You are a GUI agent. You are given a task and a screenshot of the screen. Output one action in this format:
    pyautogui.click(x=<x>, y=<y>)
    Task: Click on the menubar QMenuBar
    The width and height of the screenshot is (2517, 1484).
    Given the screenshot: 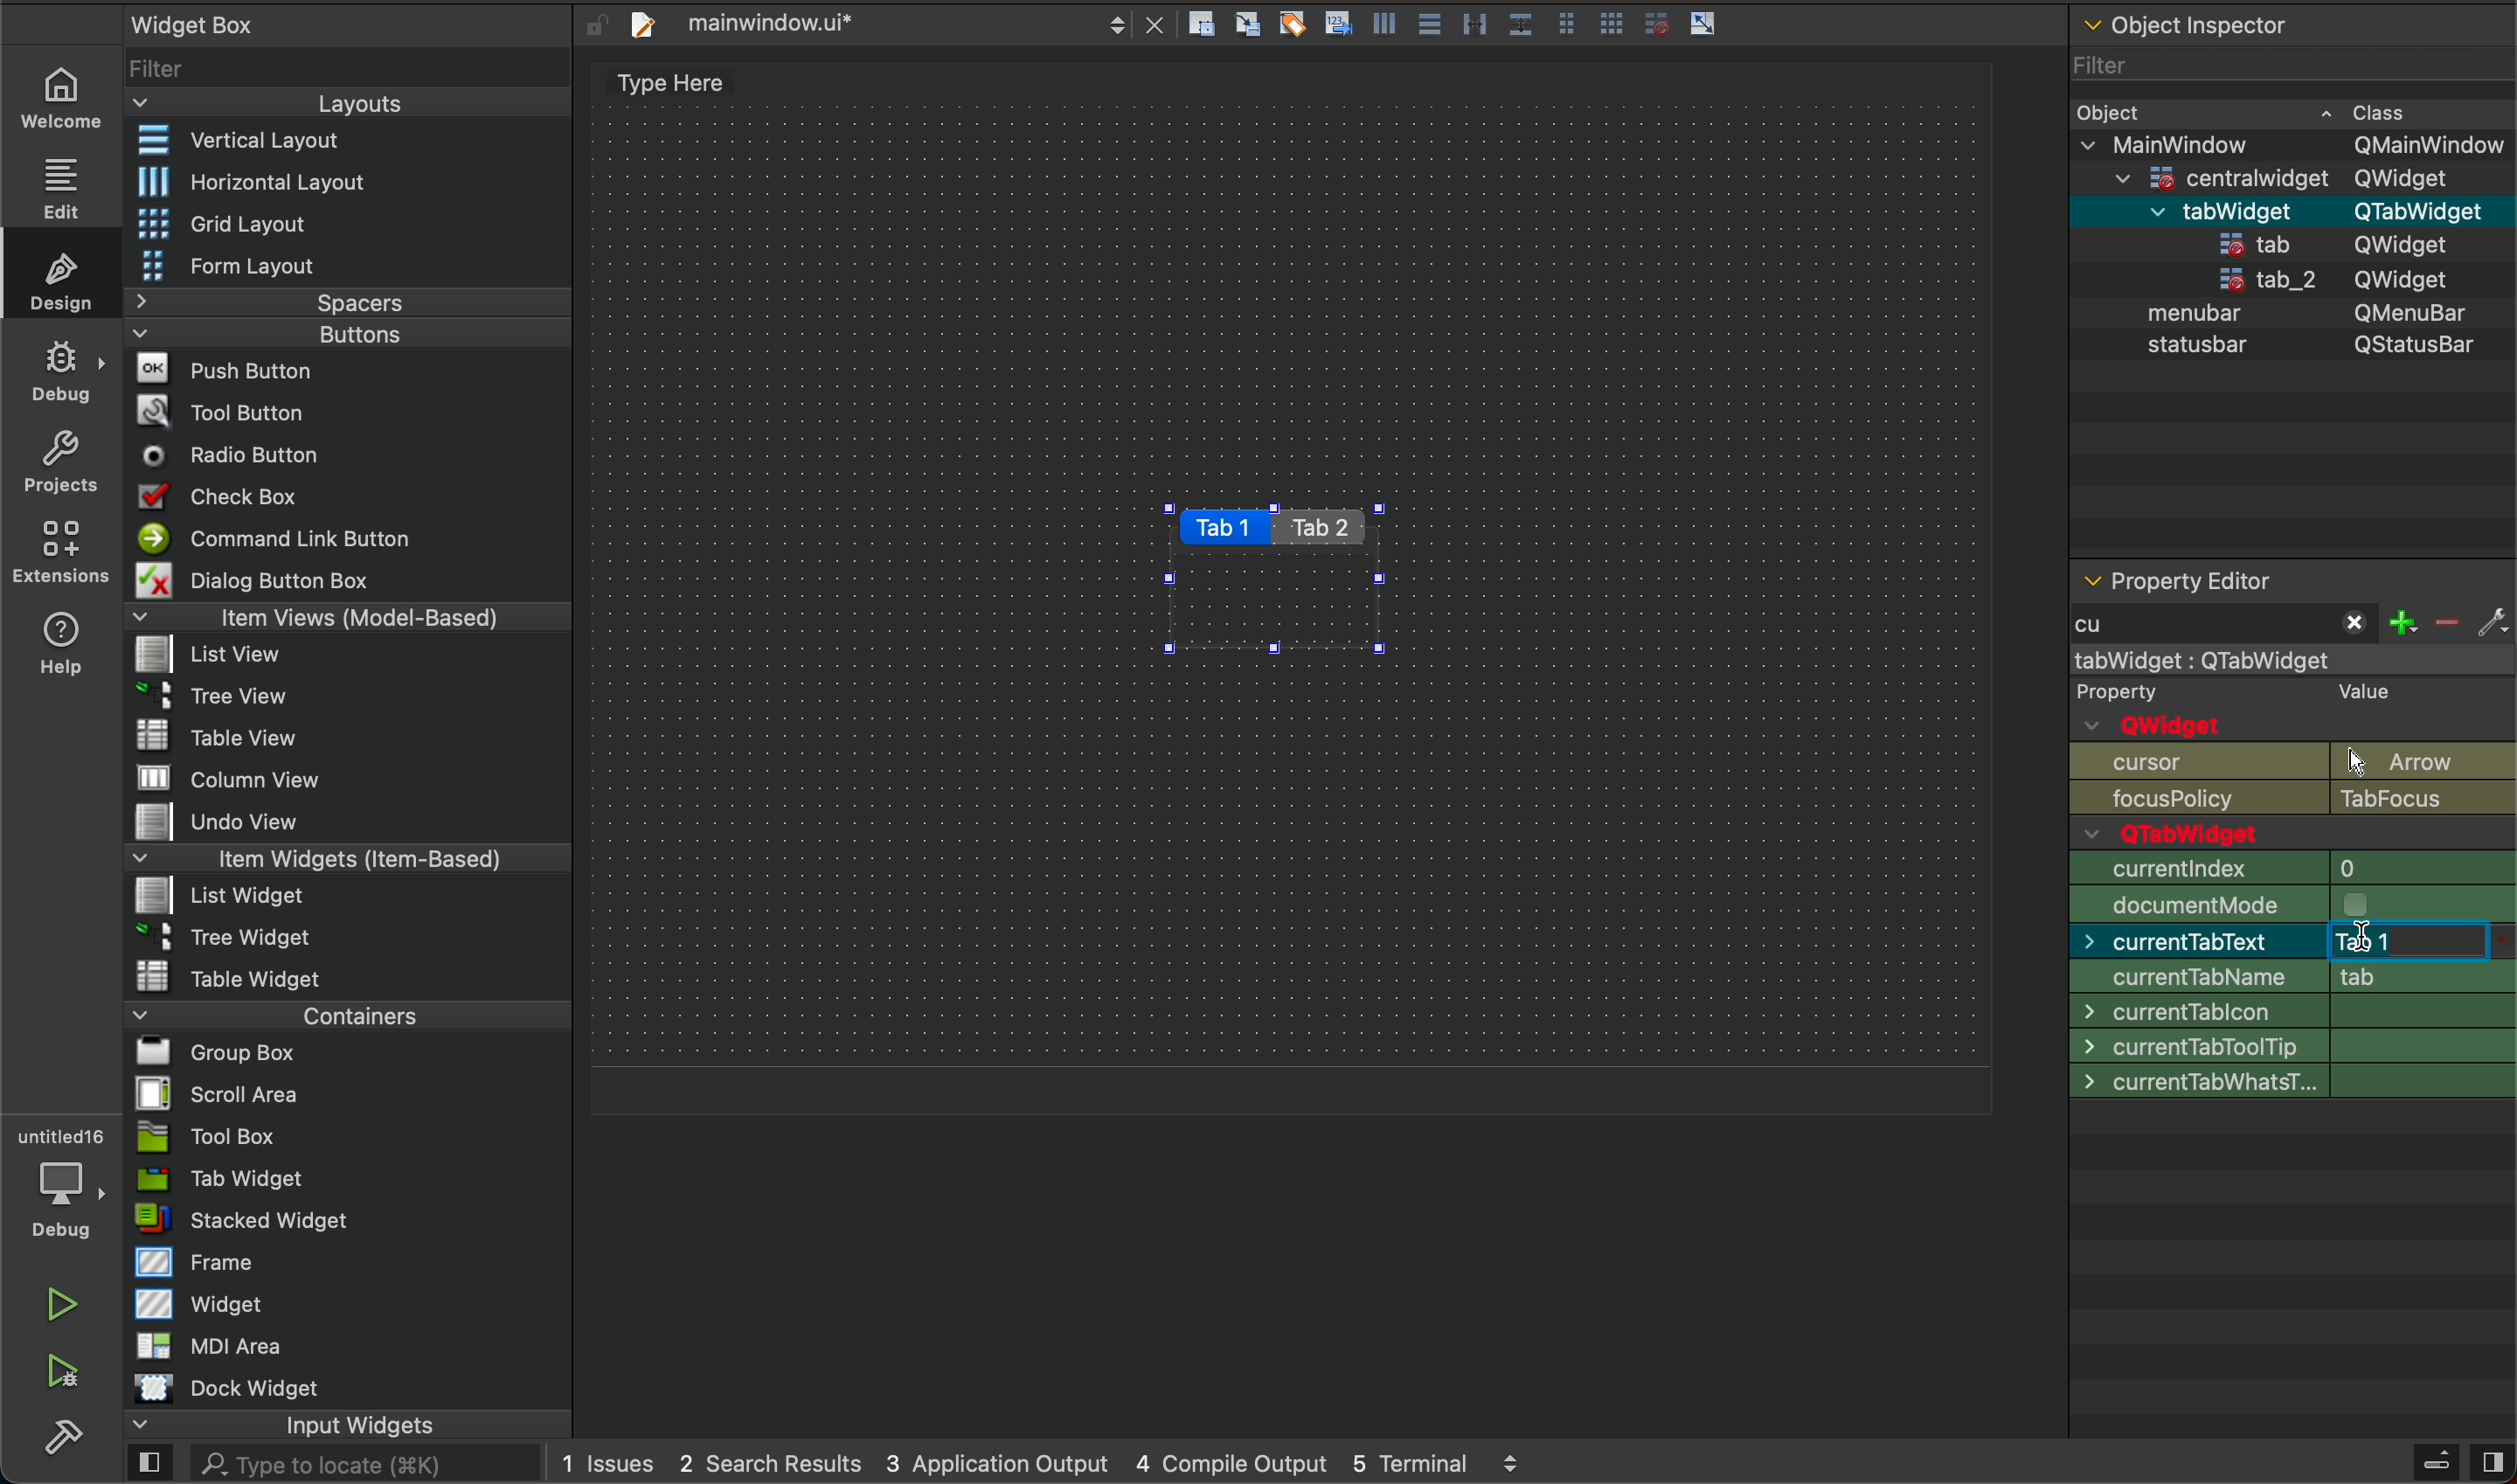 What is the action you would take?
    pyautogui.click(x=2288, y=209)
    